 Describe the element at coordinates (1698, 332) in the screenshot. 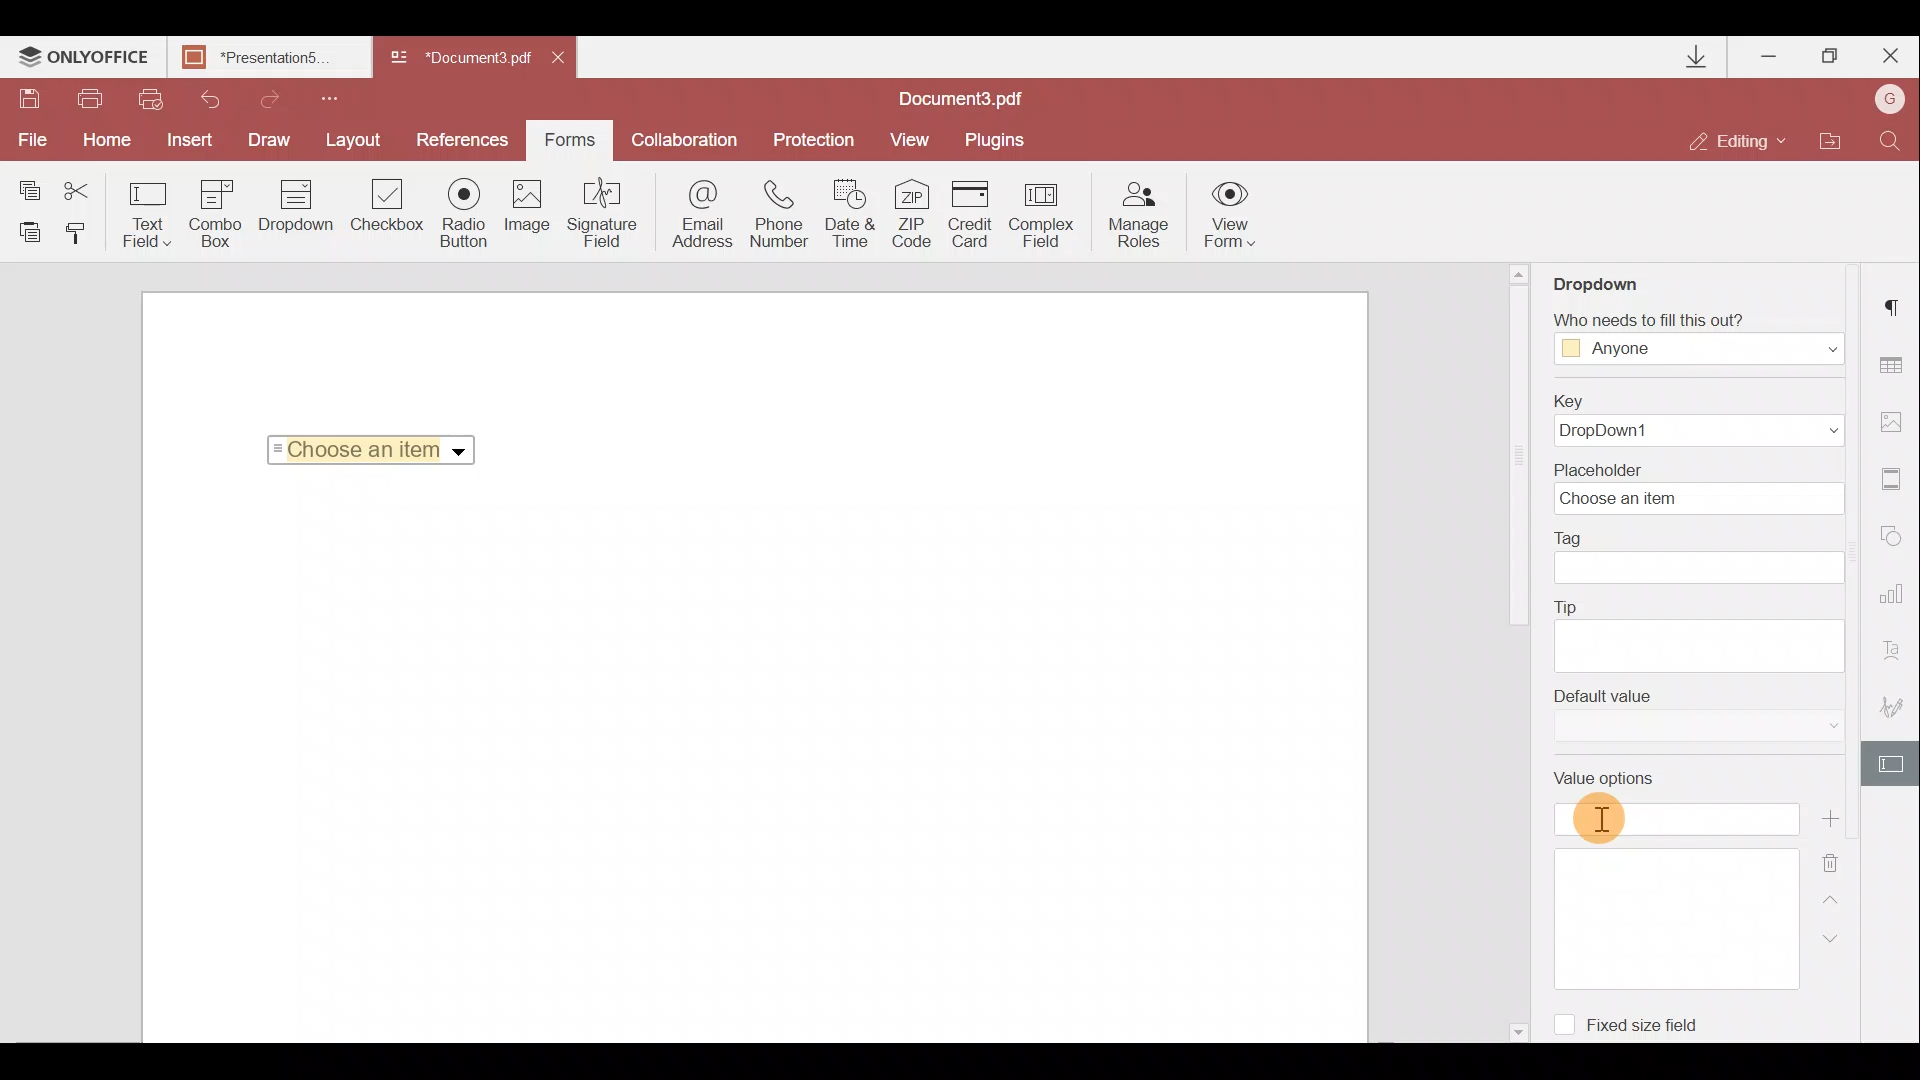

I see `Who needs to fill this out?` at that location.